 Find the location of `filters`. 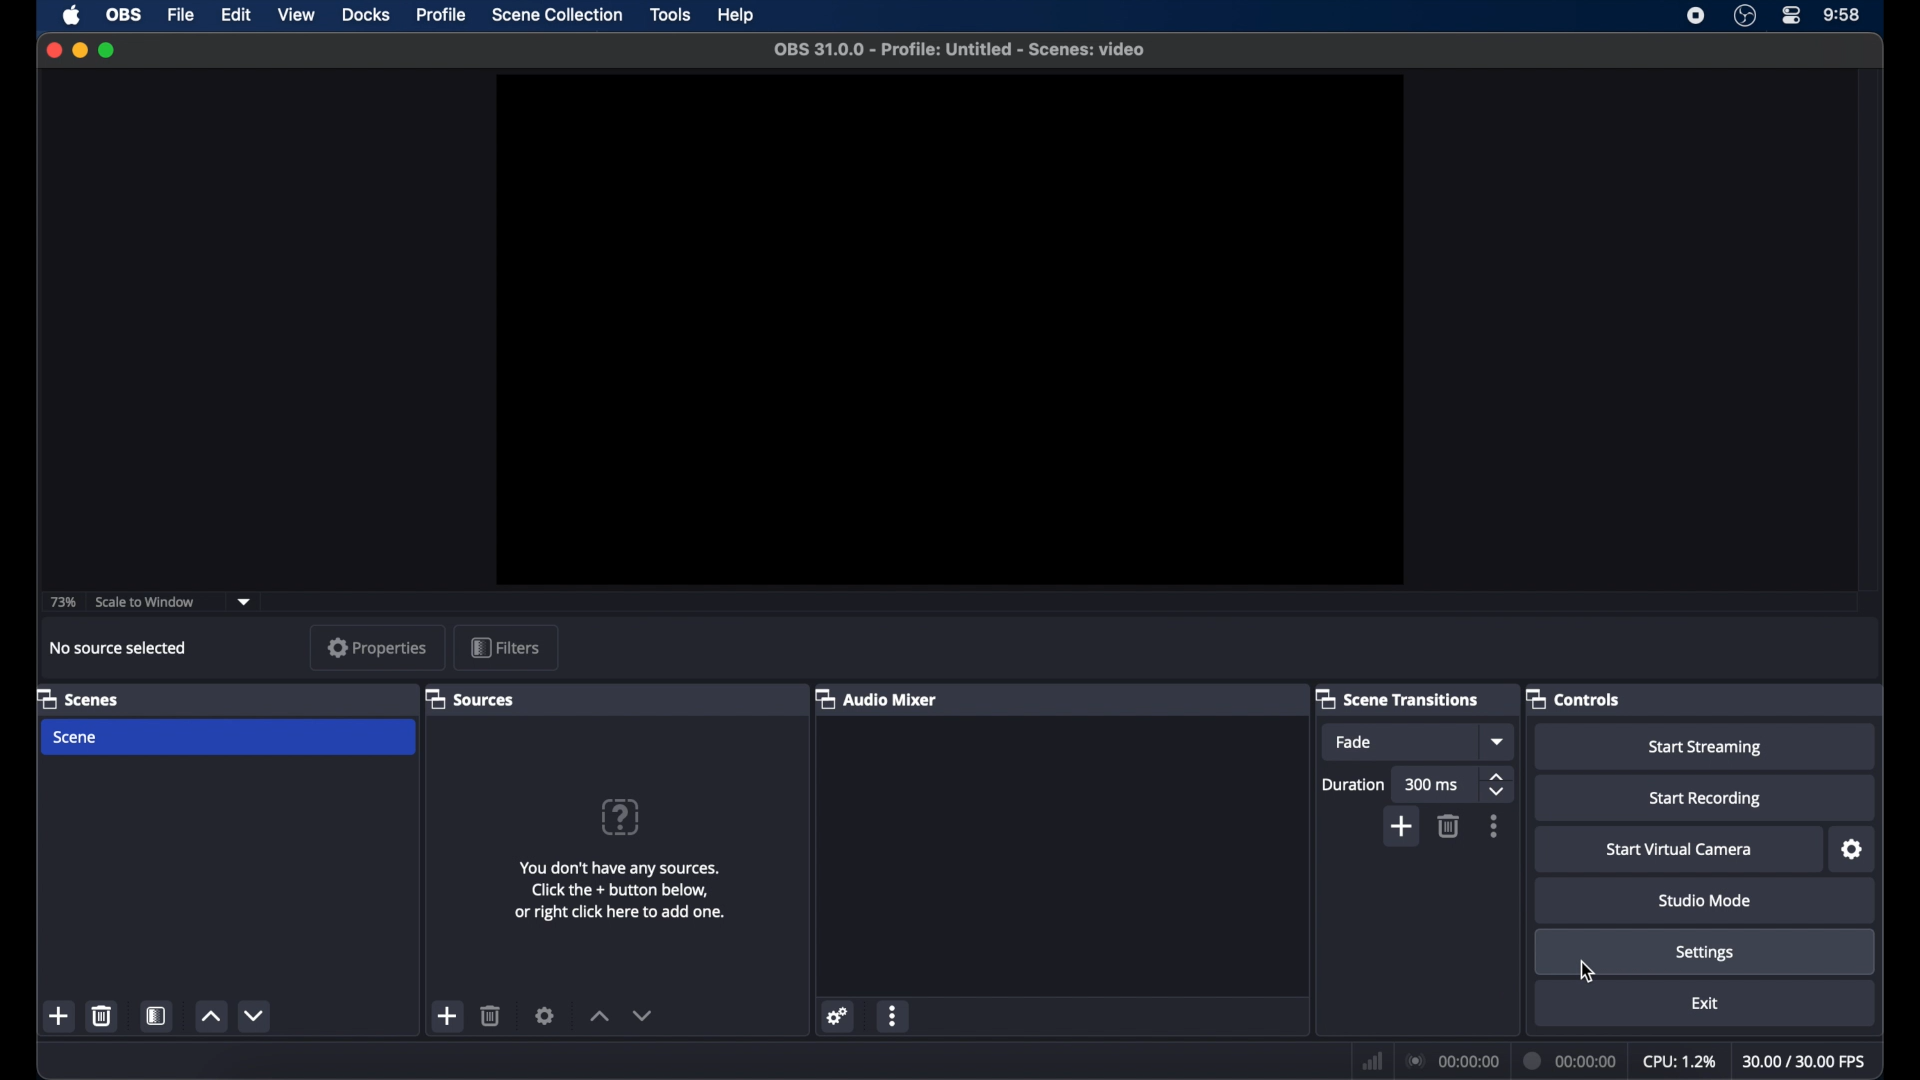

filters is located at coordinates (505, 647).